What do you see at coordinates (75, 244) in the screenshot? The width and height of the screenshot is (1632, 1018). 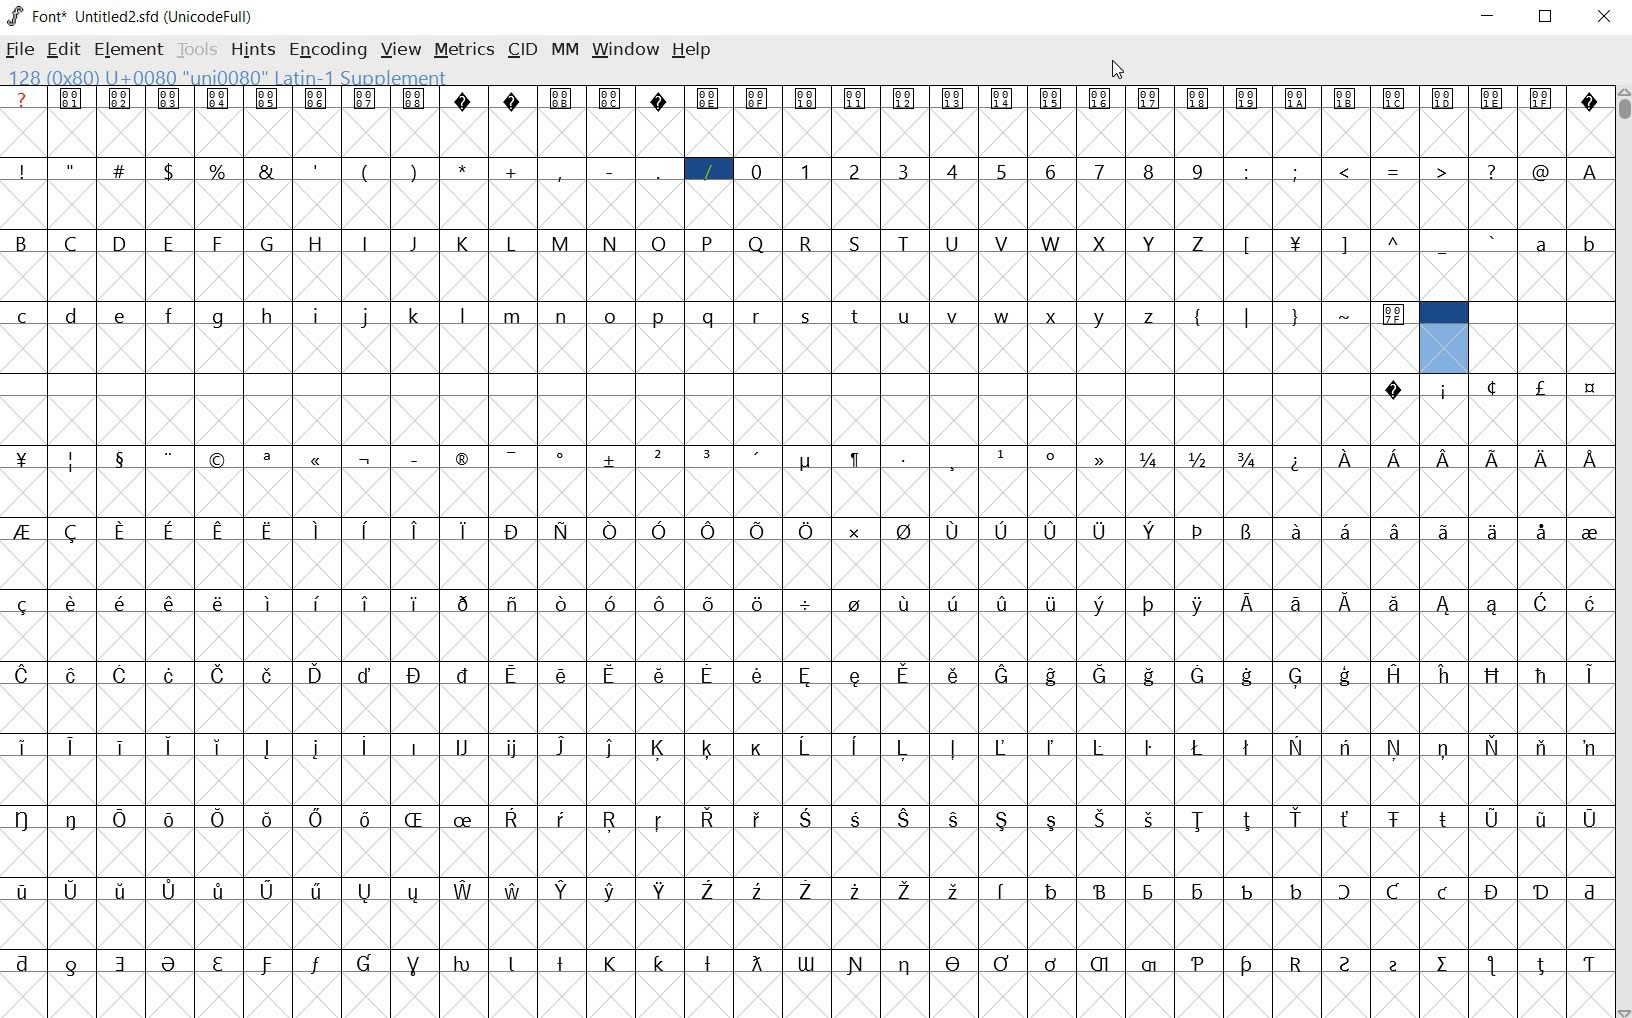 I see `C` at bounding box center [75, 244].